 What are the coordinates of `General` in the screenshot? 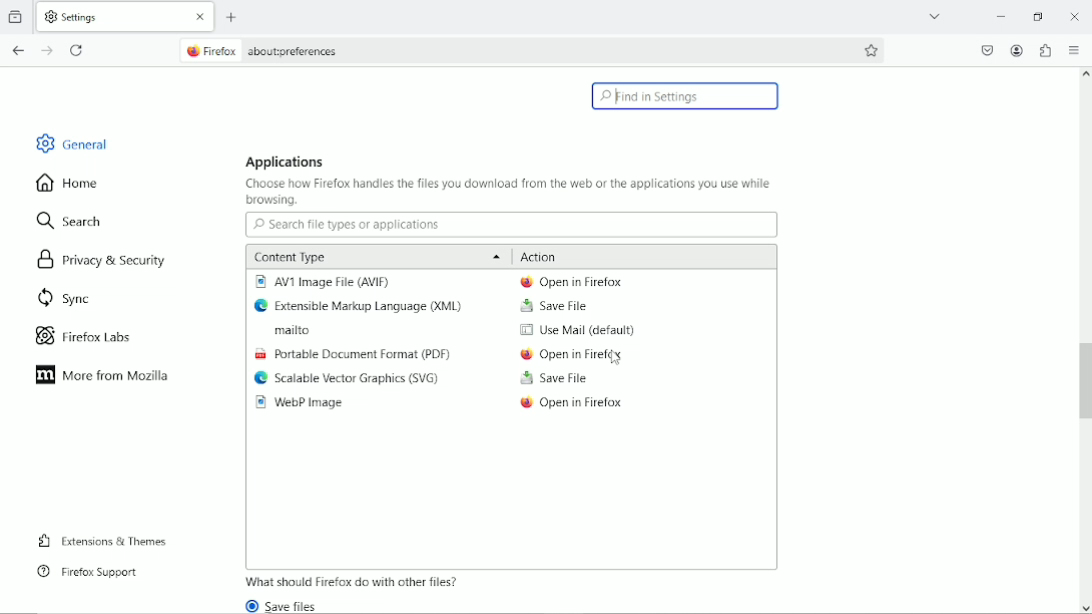 It's located at (68, 141).